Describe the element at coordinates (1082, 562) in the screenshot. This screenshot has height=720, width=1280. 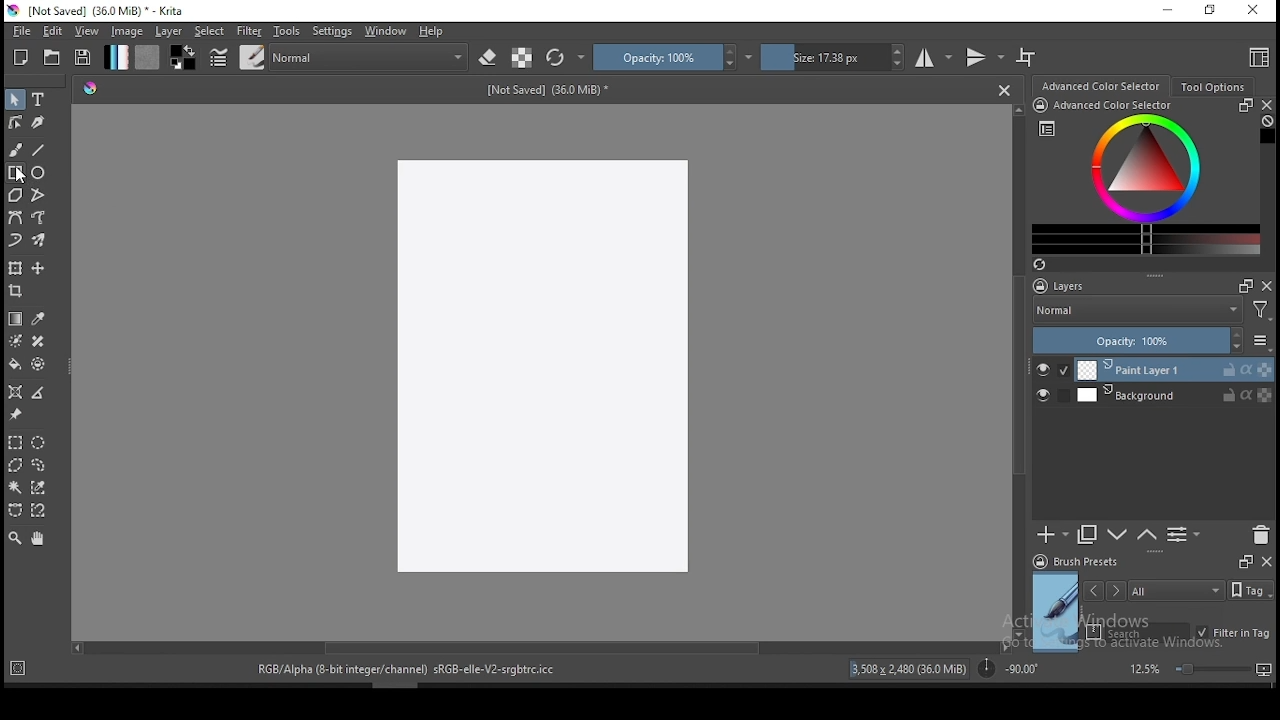
I see `brush presets` at that location.